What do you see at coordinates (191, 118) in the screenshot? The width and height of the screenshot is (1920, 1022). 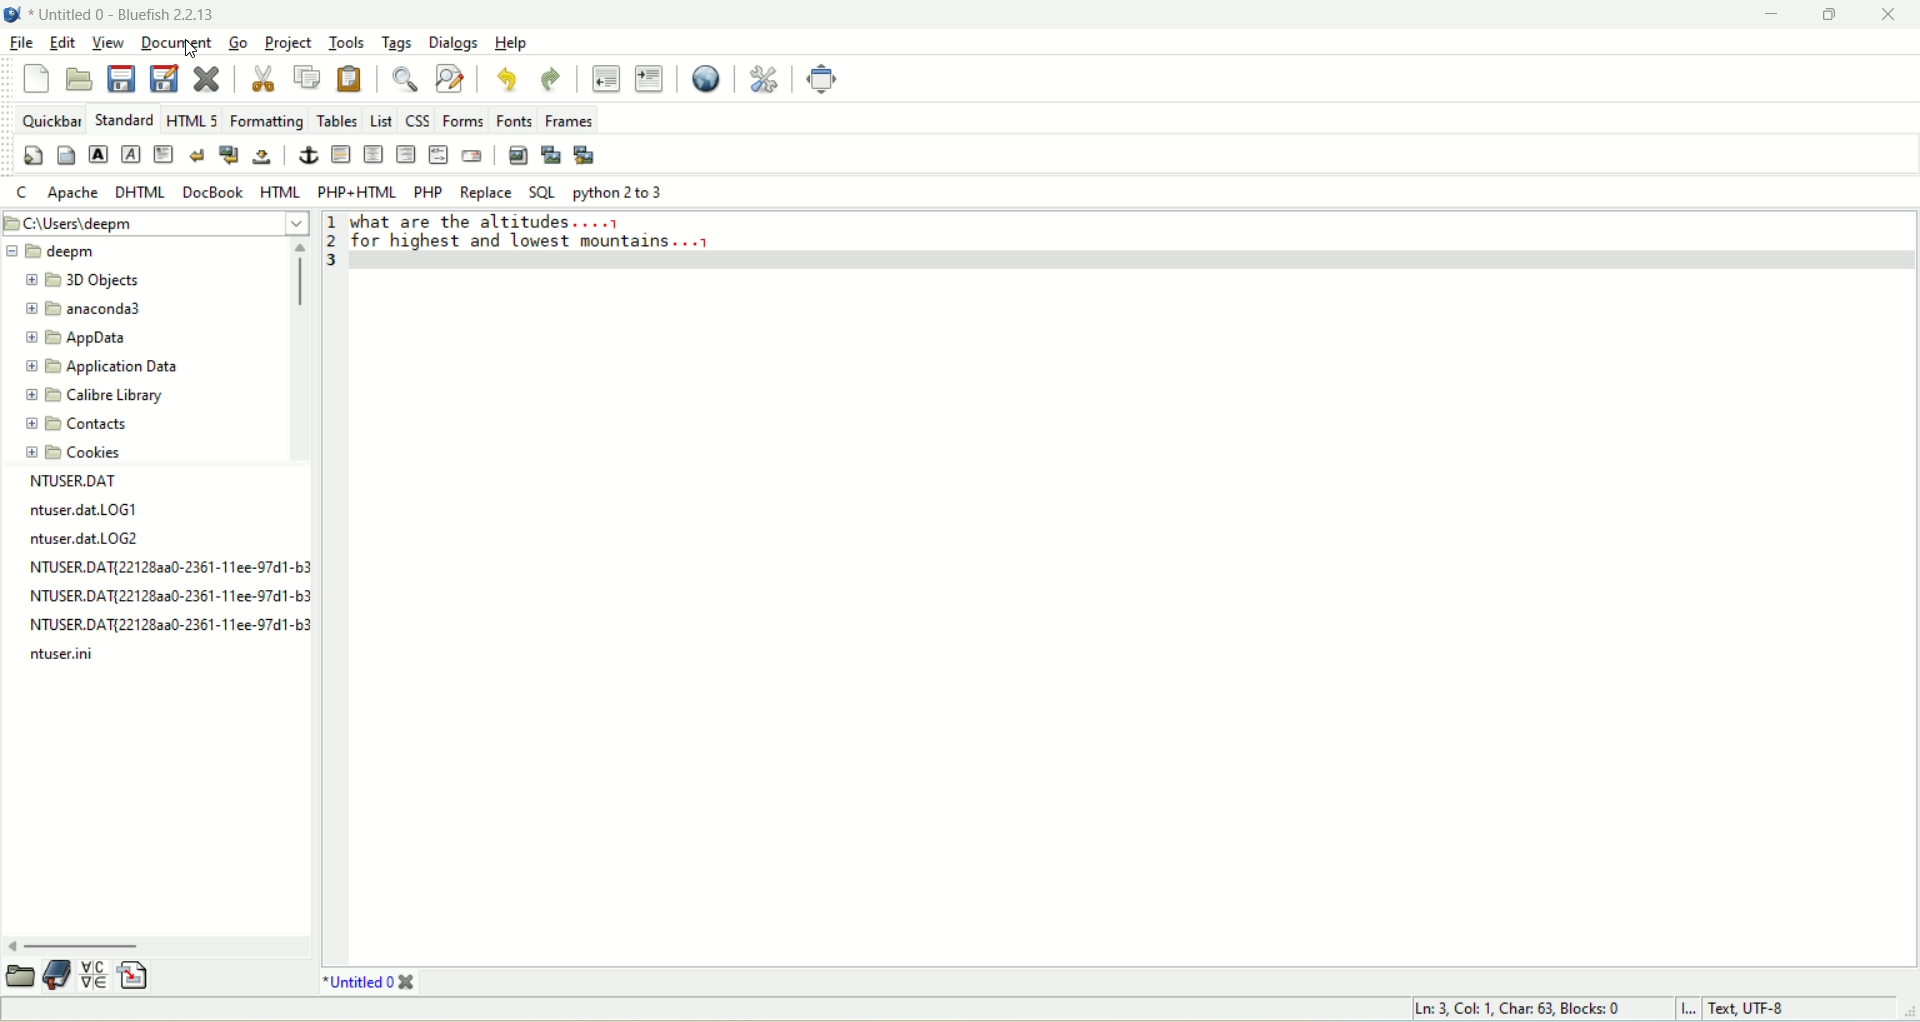 I see `HTML 5` at bounding box center [191, 118].